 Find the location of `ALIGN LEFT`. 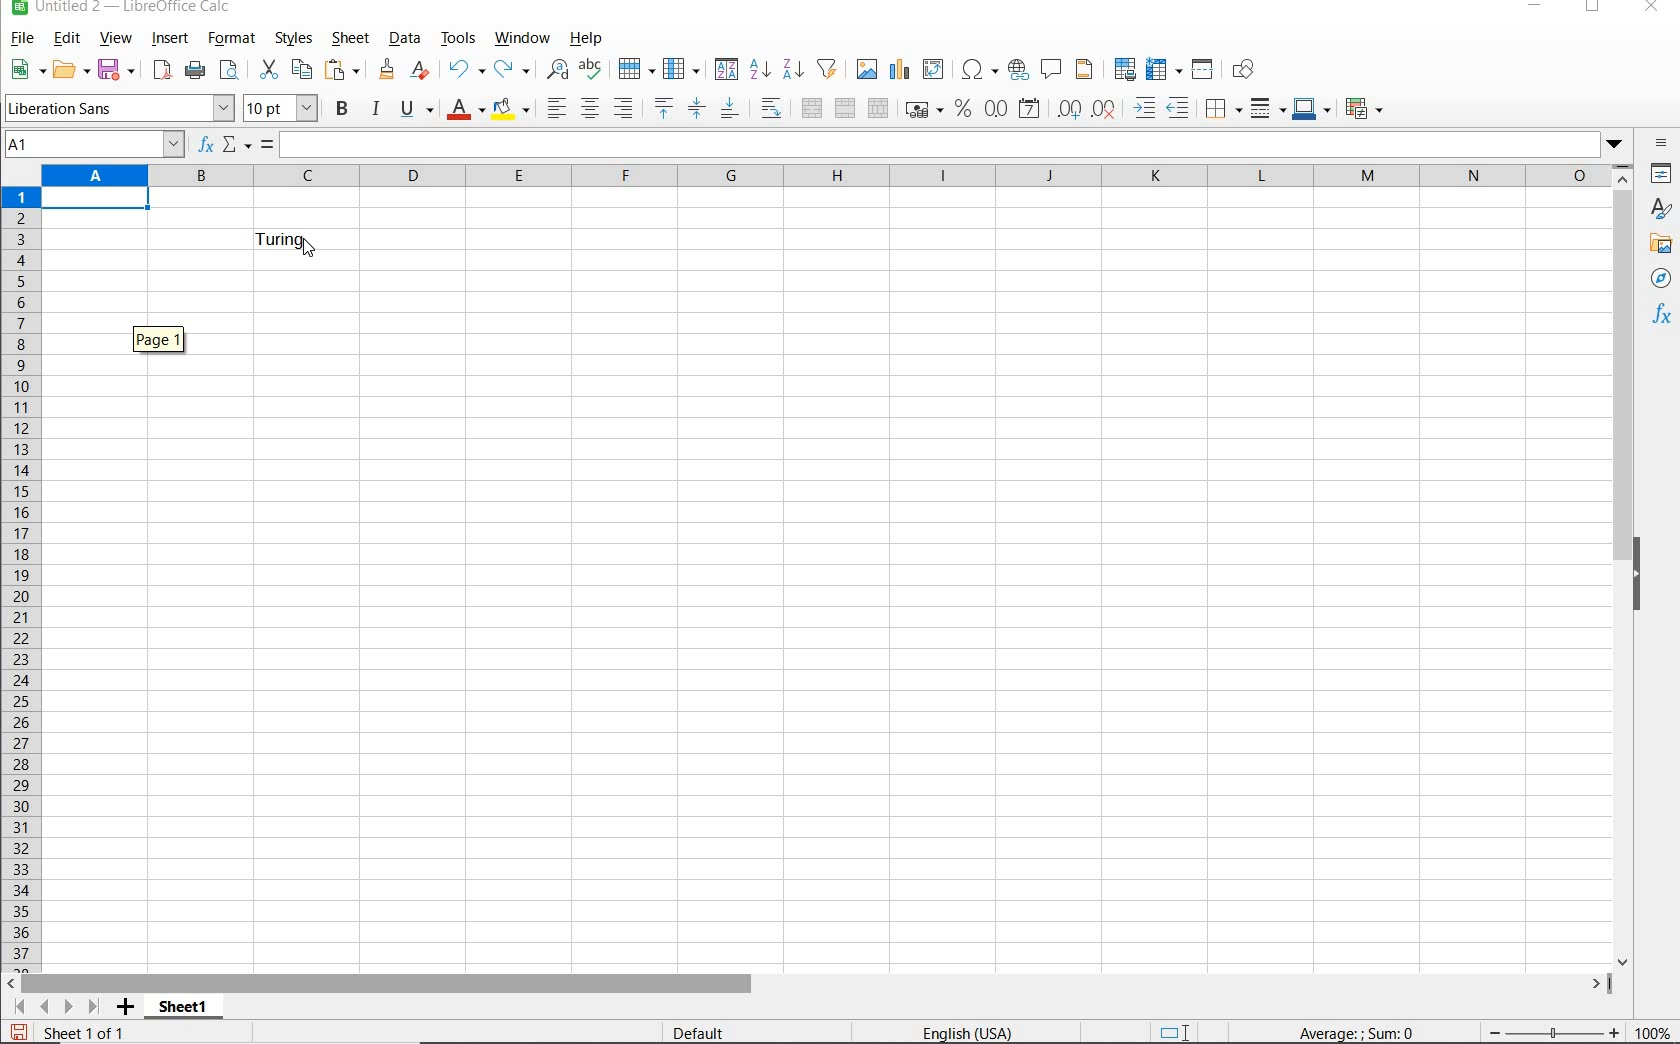

ALIGN LEFT is located at coordinates (555, 110).